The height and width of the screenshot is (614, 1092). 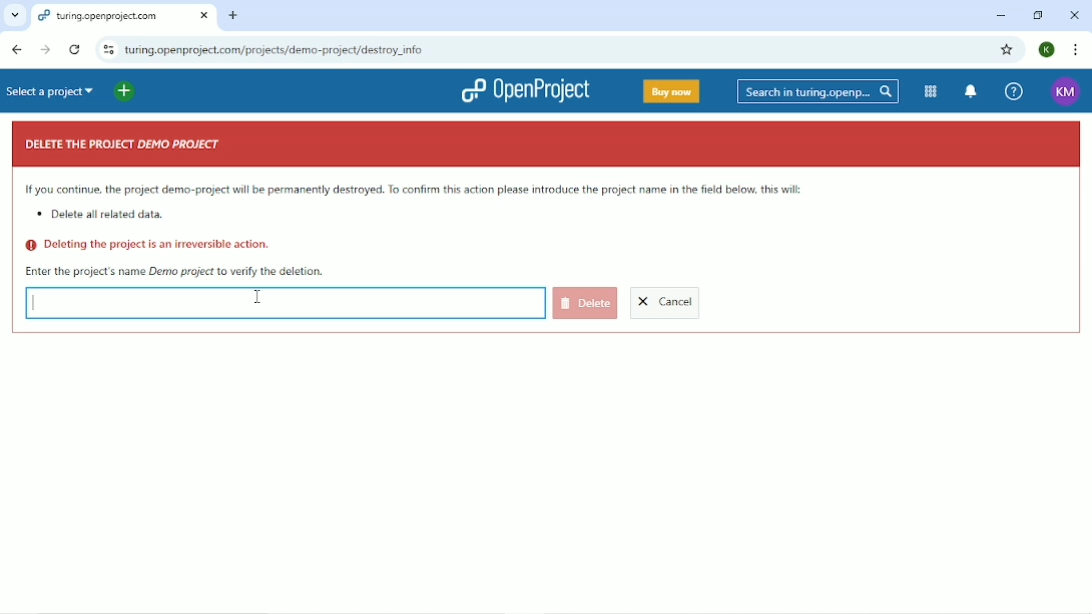 I want to click on Search tabs, so click(x=15, y=16).